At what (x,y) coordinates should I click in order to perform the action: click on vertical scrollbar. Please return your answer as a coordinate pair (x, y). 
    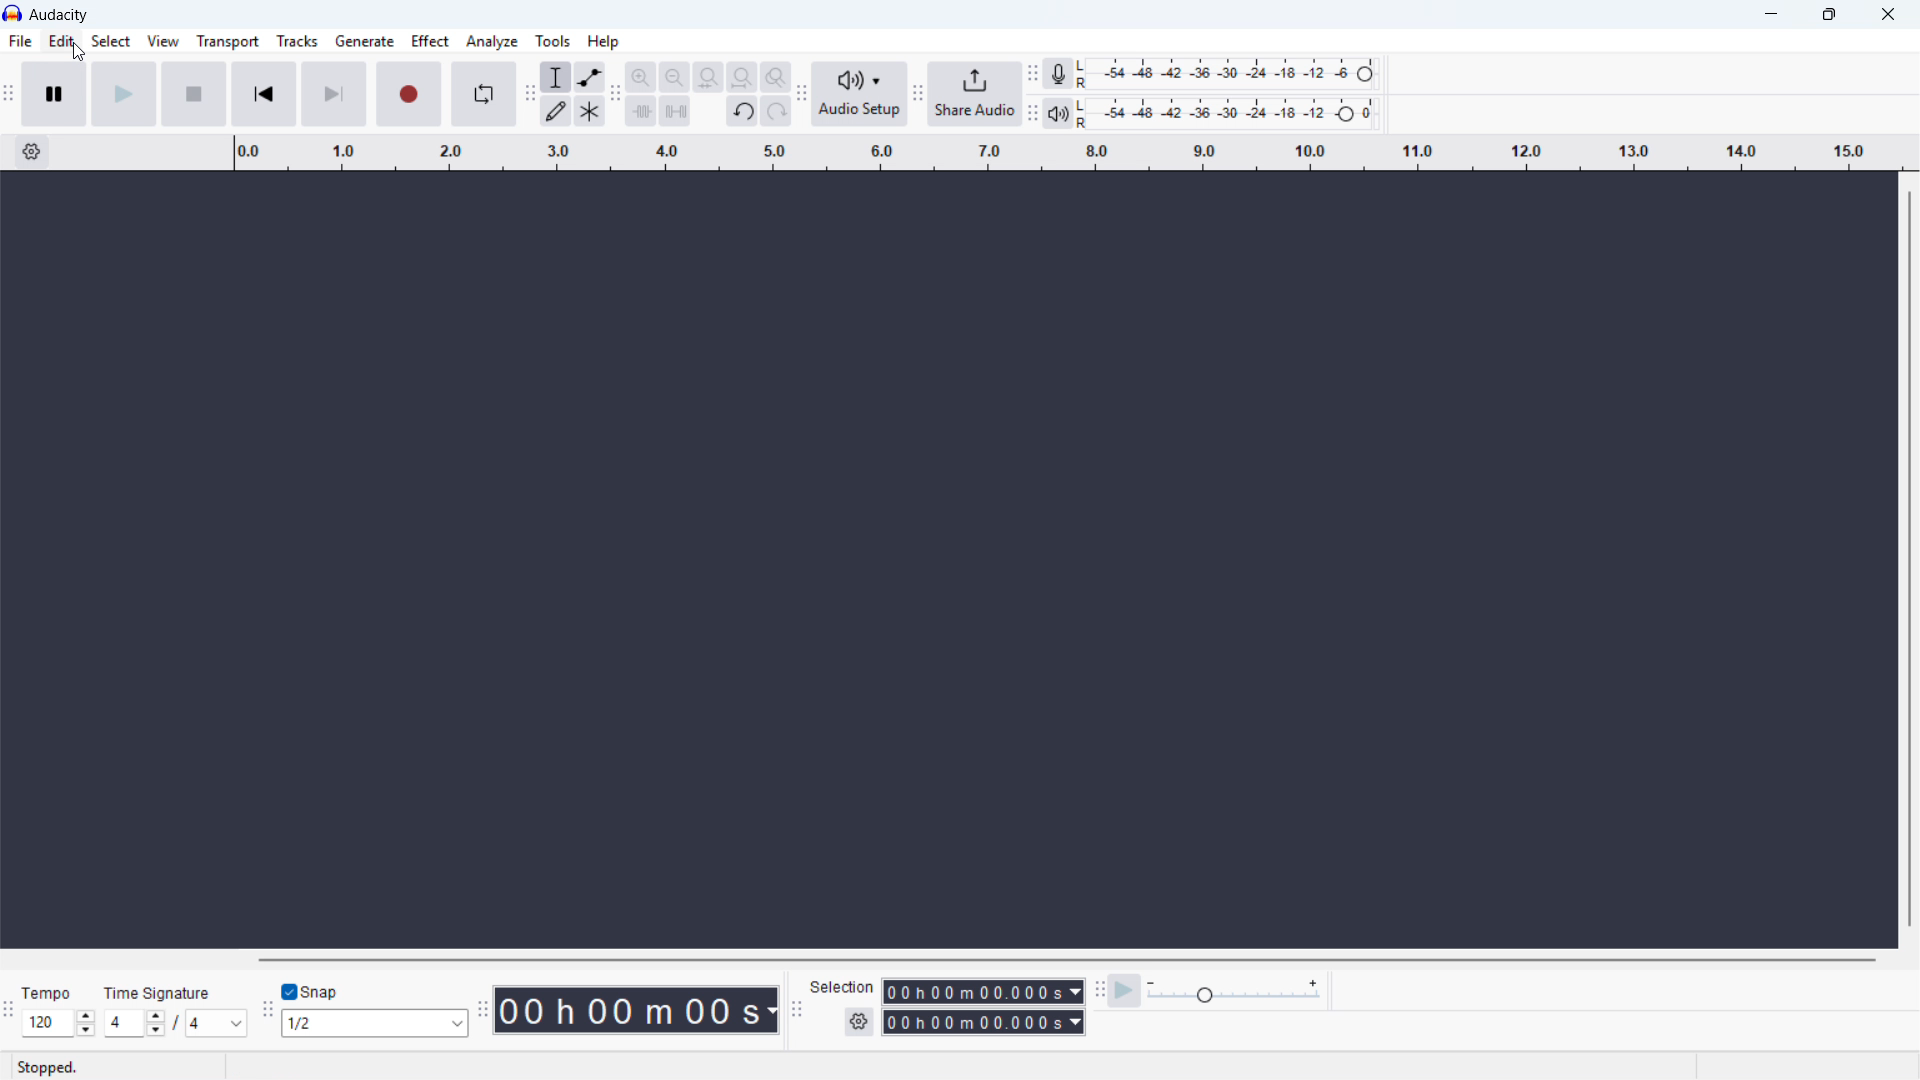
    Looking at the image, I should click on (1908, 560).